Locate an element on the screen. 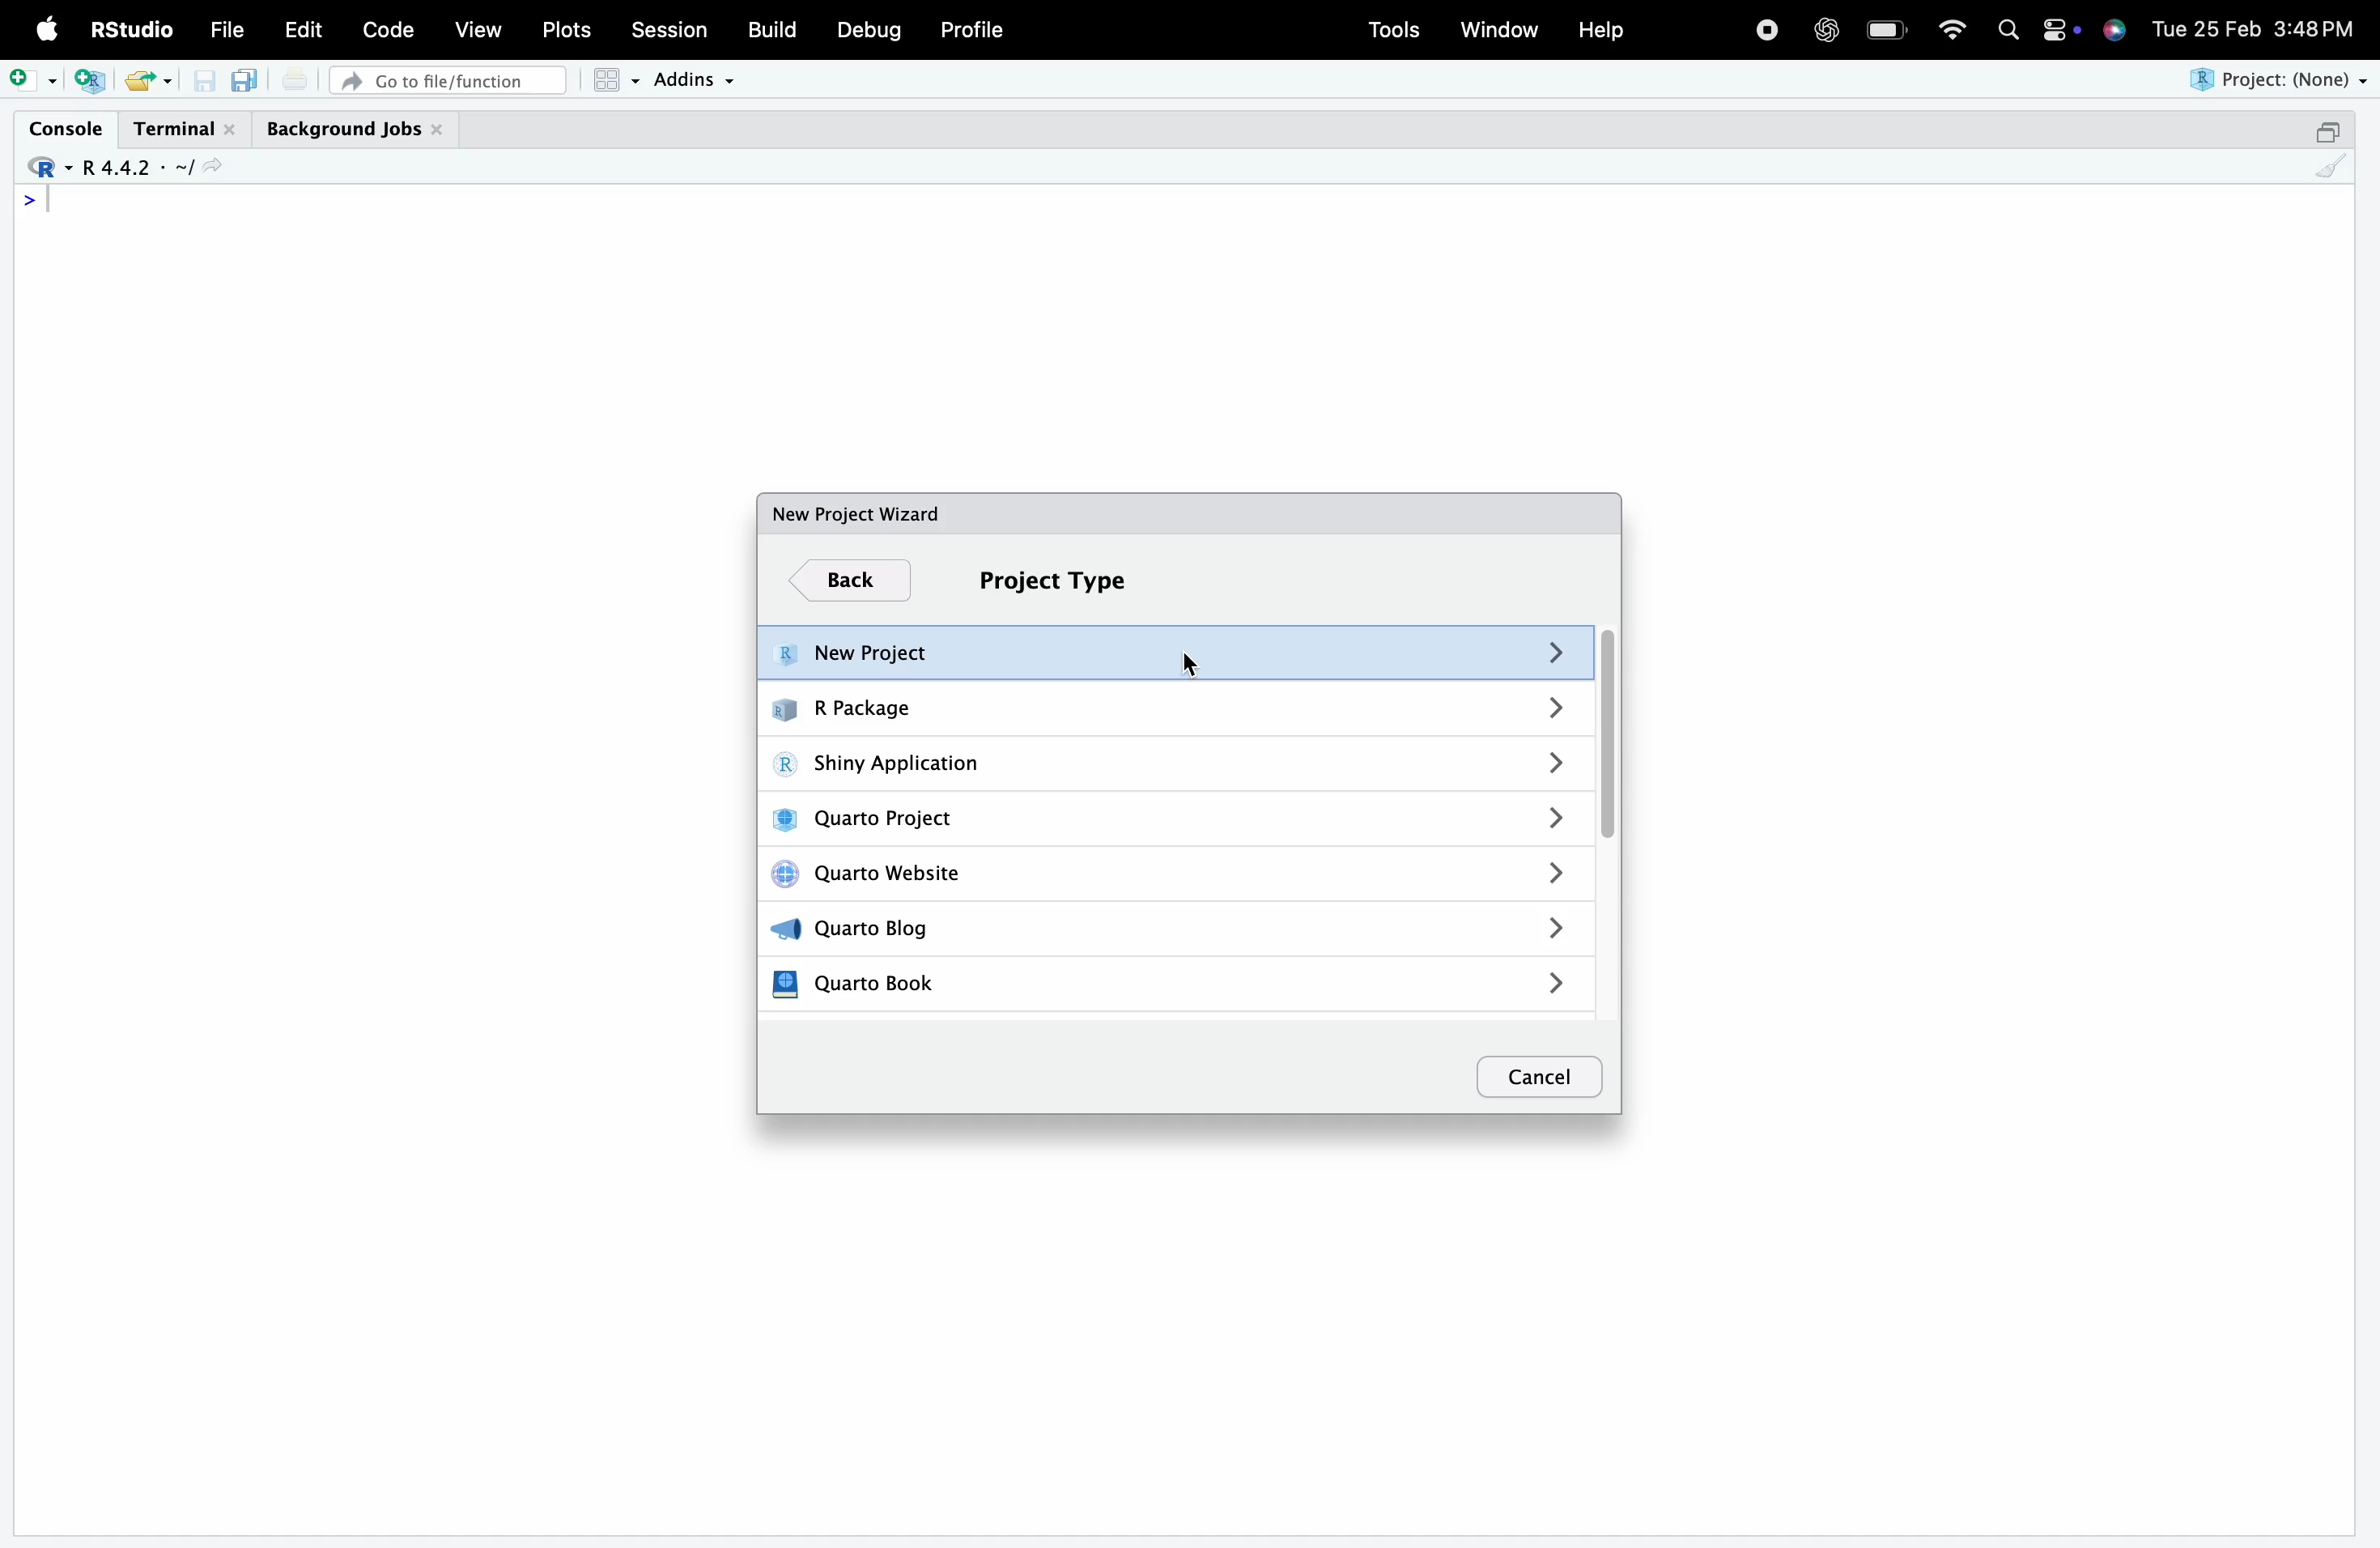  Save current document is located at coordinates (204, 81).